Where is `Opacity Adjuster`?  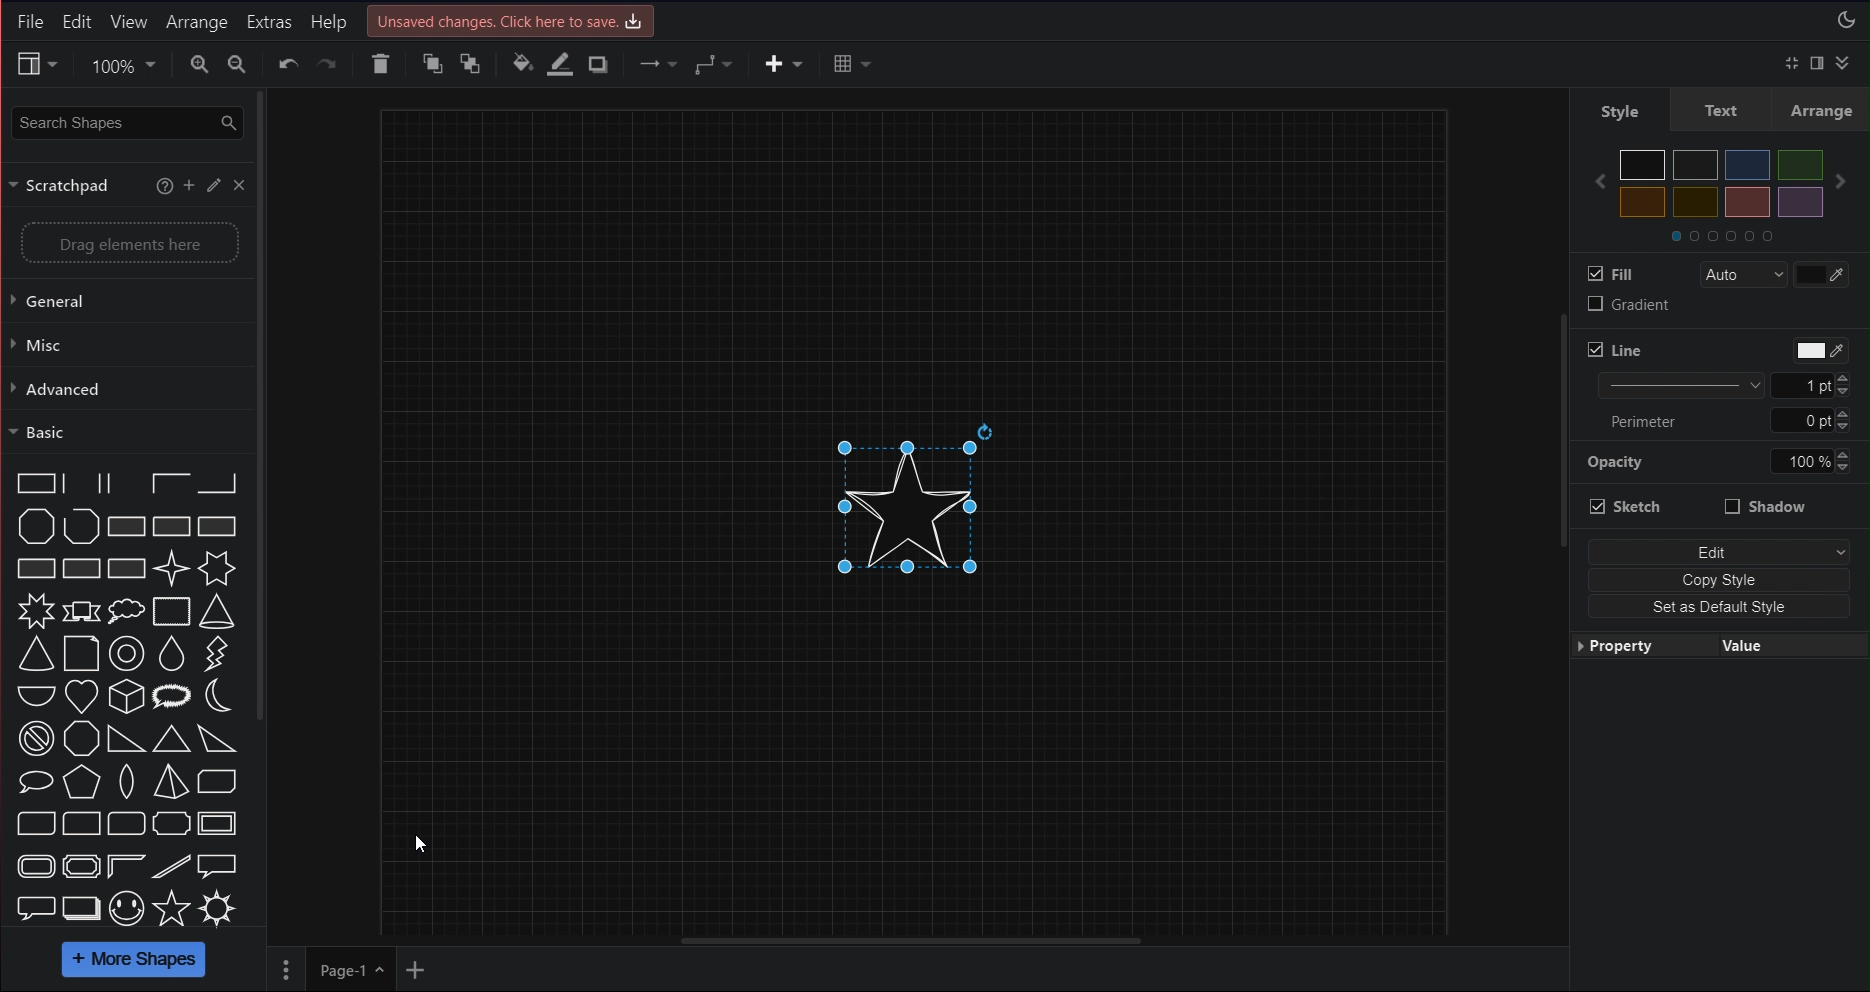 Opacity Adjuster is located at coordinates (1718, 461).